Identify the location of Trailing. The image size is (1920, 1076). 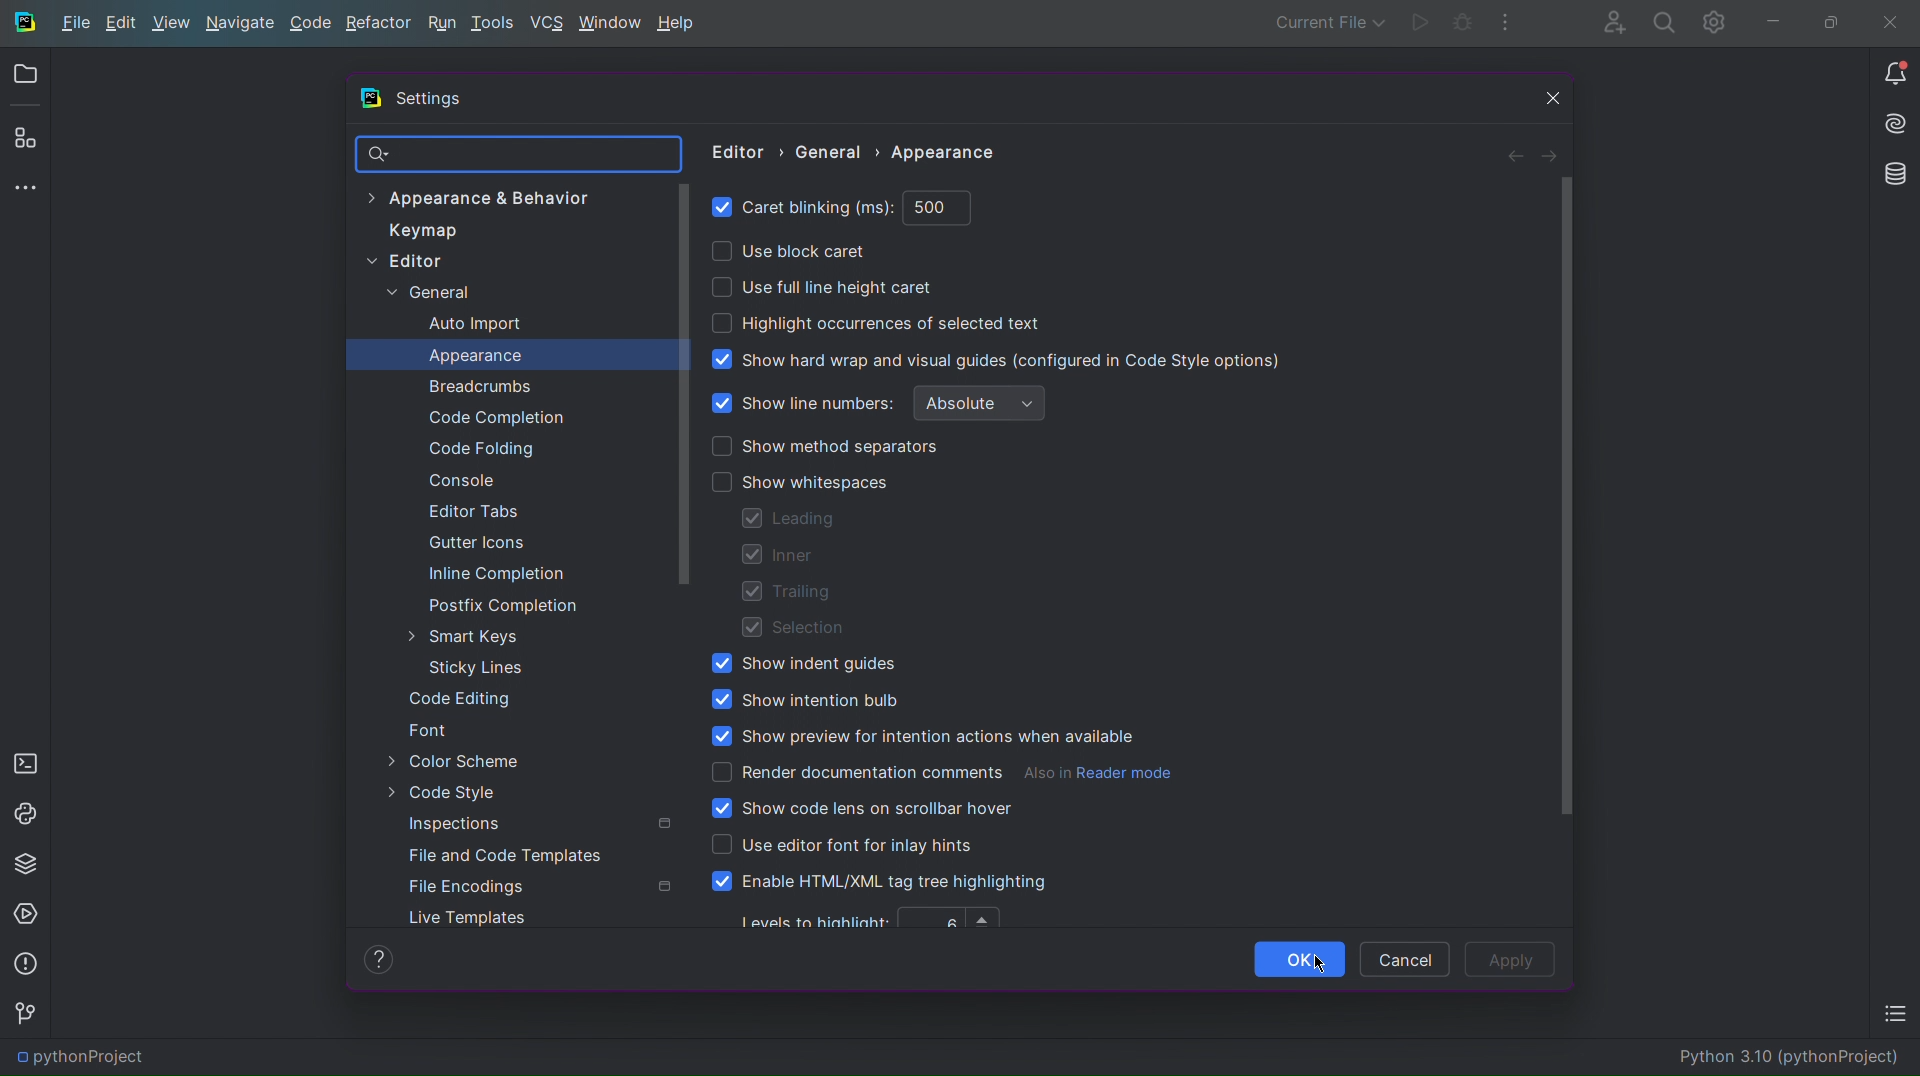
(786, 593).